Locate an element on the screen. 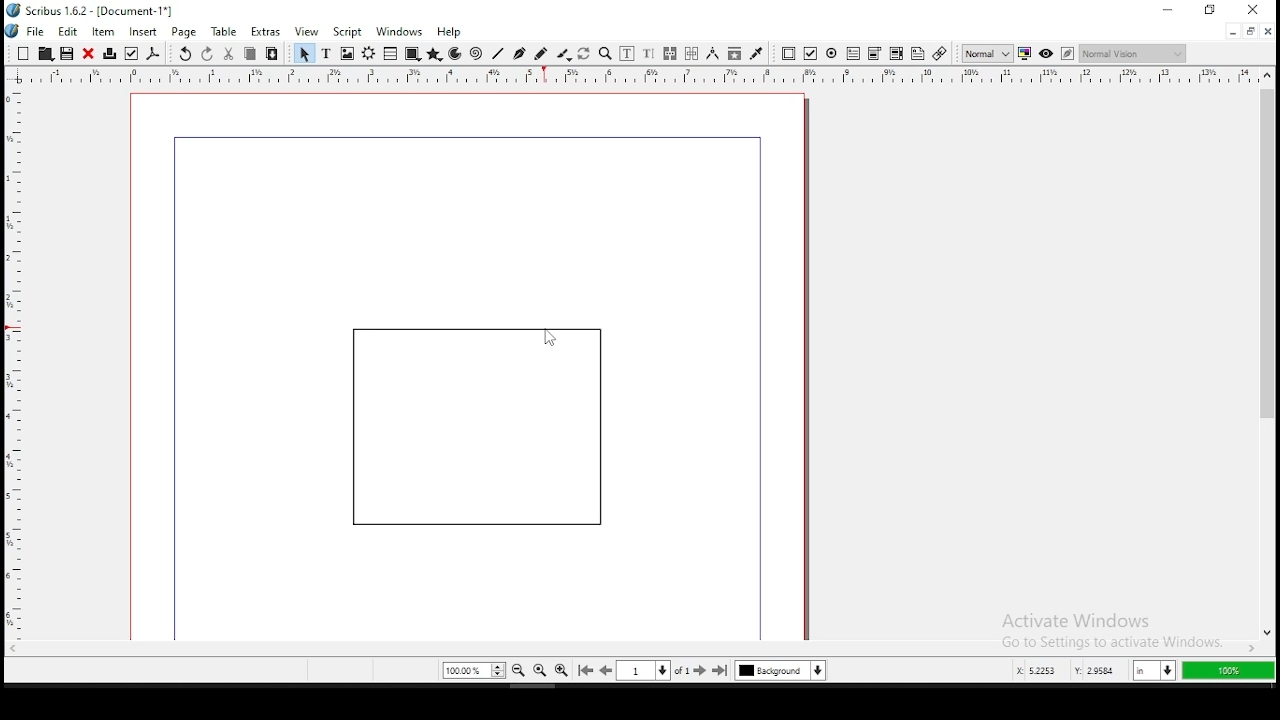  redo is located at coordinates (207, 54).